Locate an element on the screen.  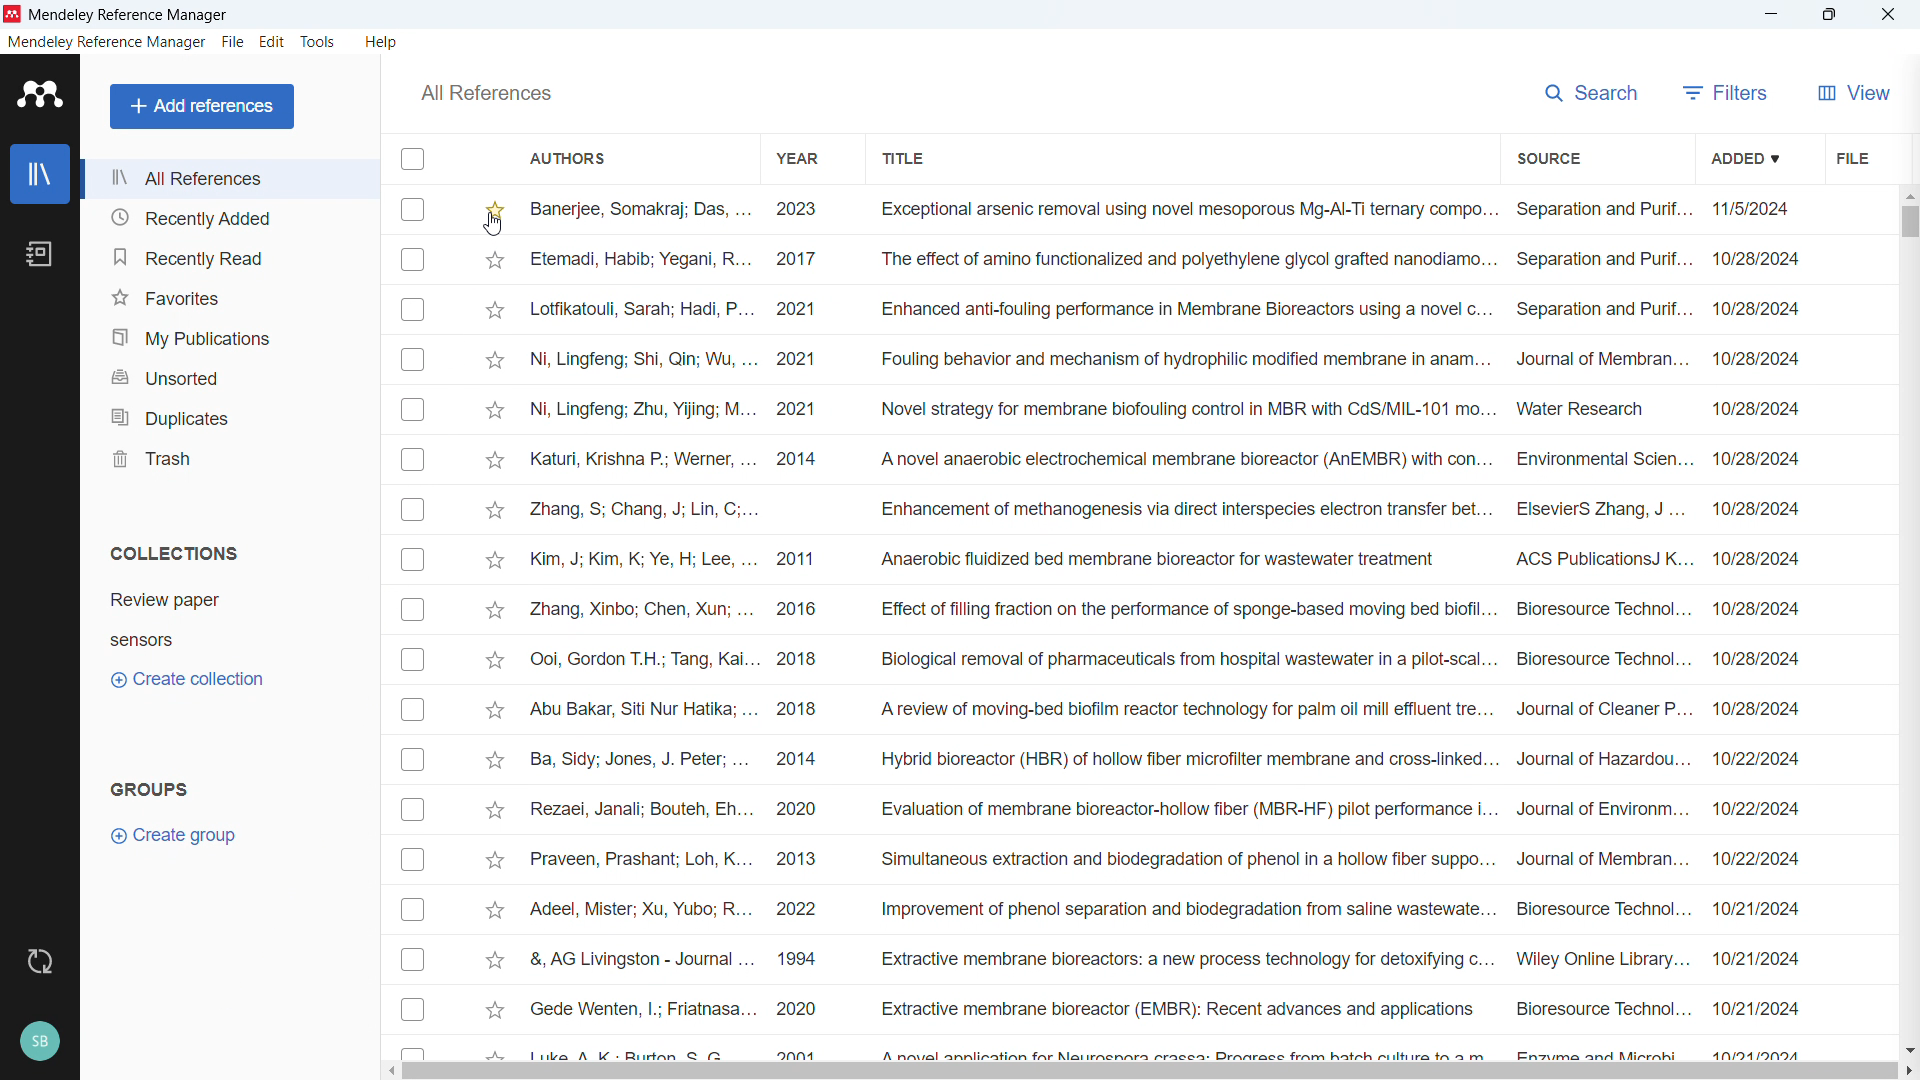
filters is located at coordinates (1727, 92).